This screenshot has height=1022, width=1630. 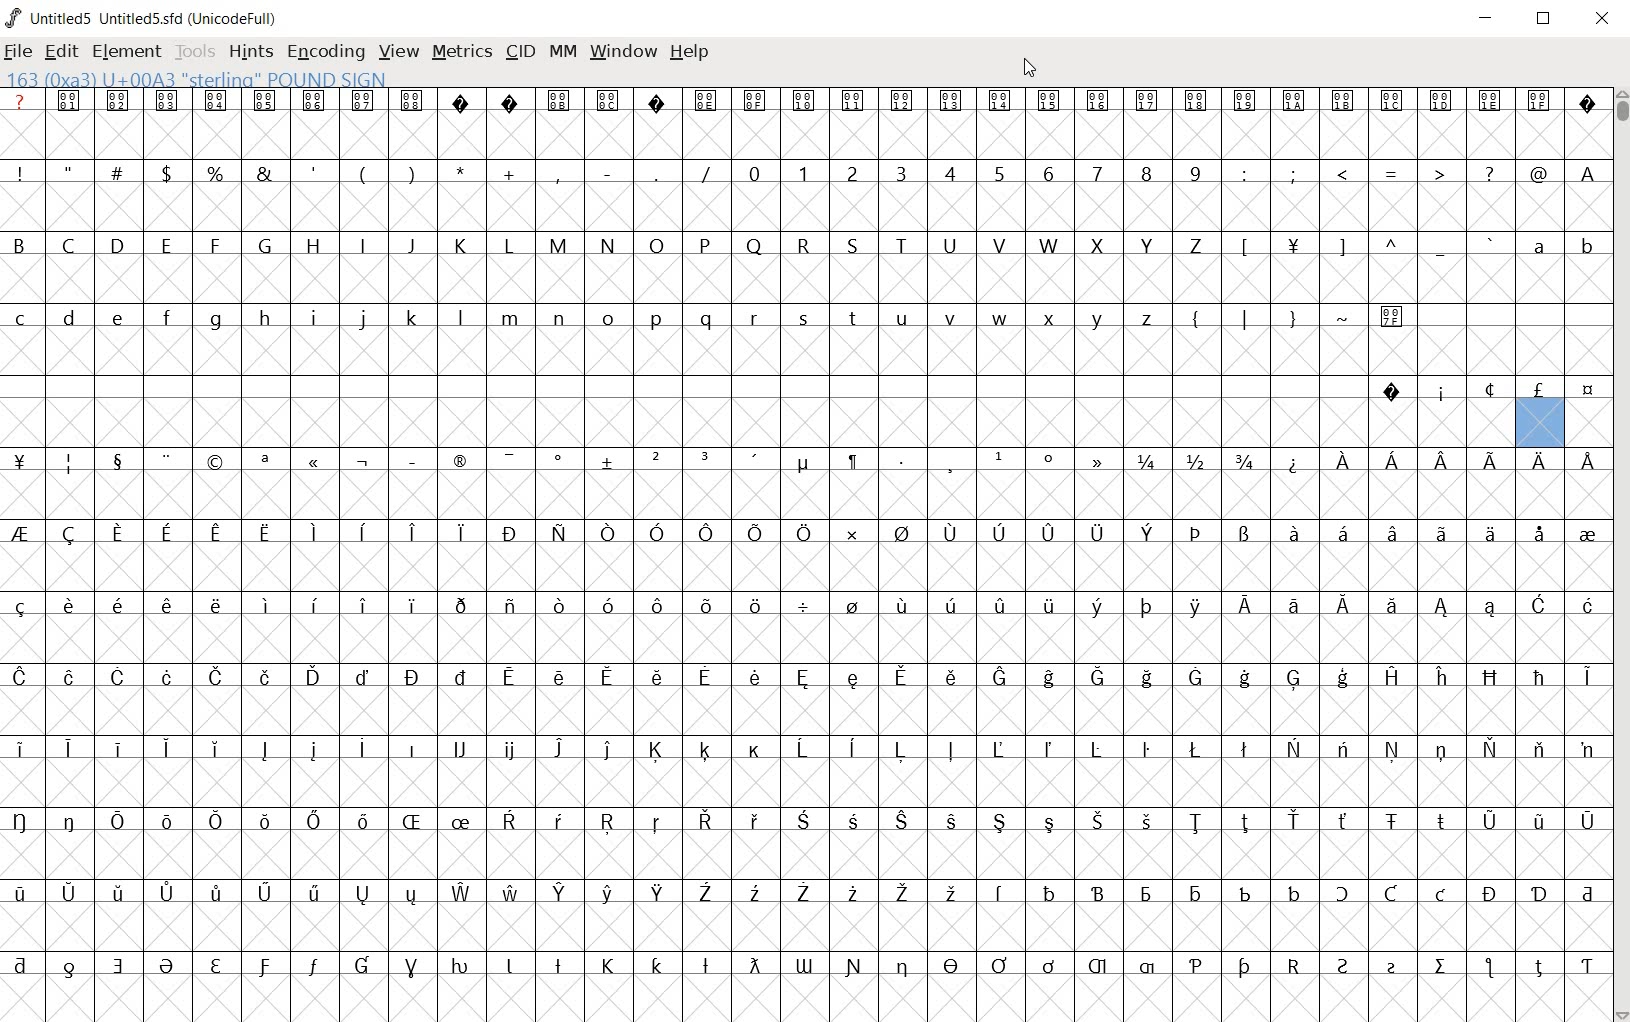 What do you see at coordinates (459, 604) in the screenshot?
I see `Symbol` at bounding box center [459, 604].